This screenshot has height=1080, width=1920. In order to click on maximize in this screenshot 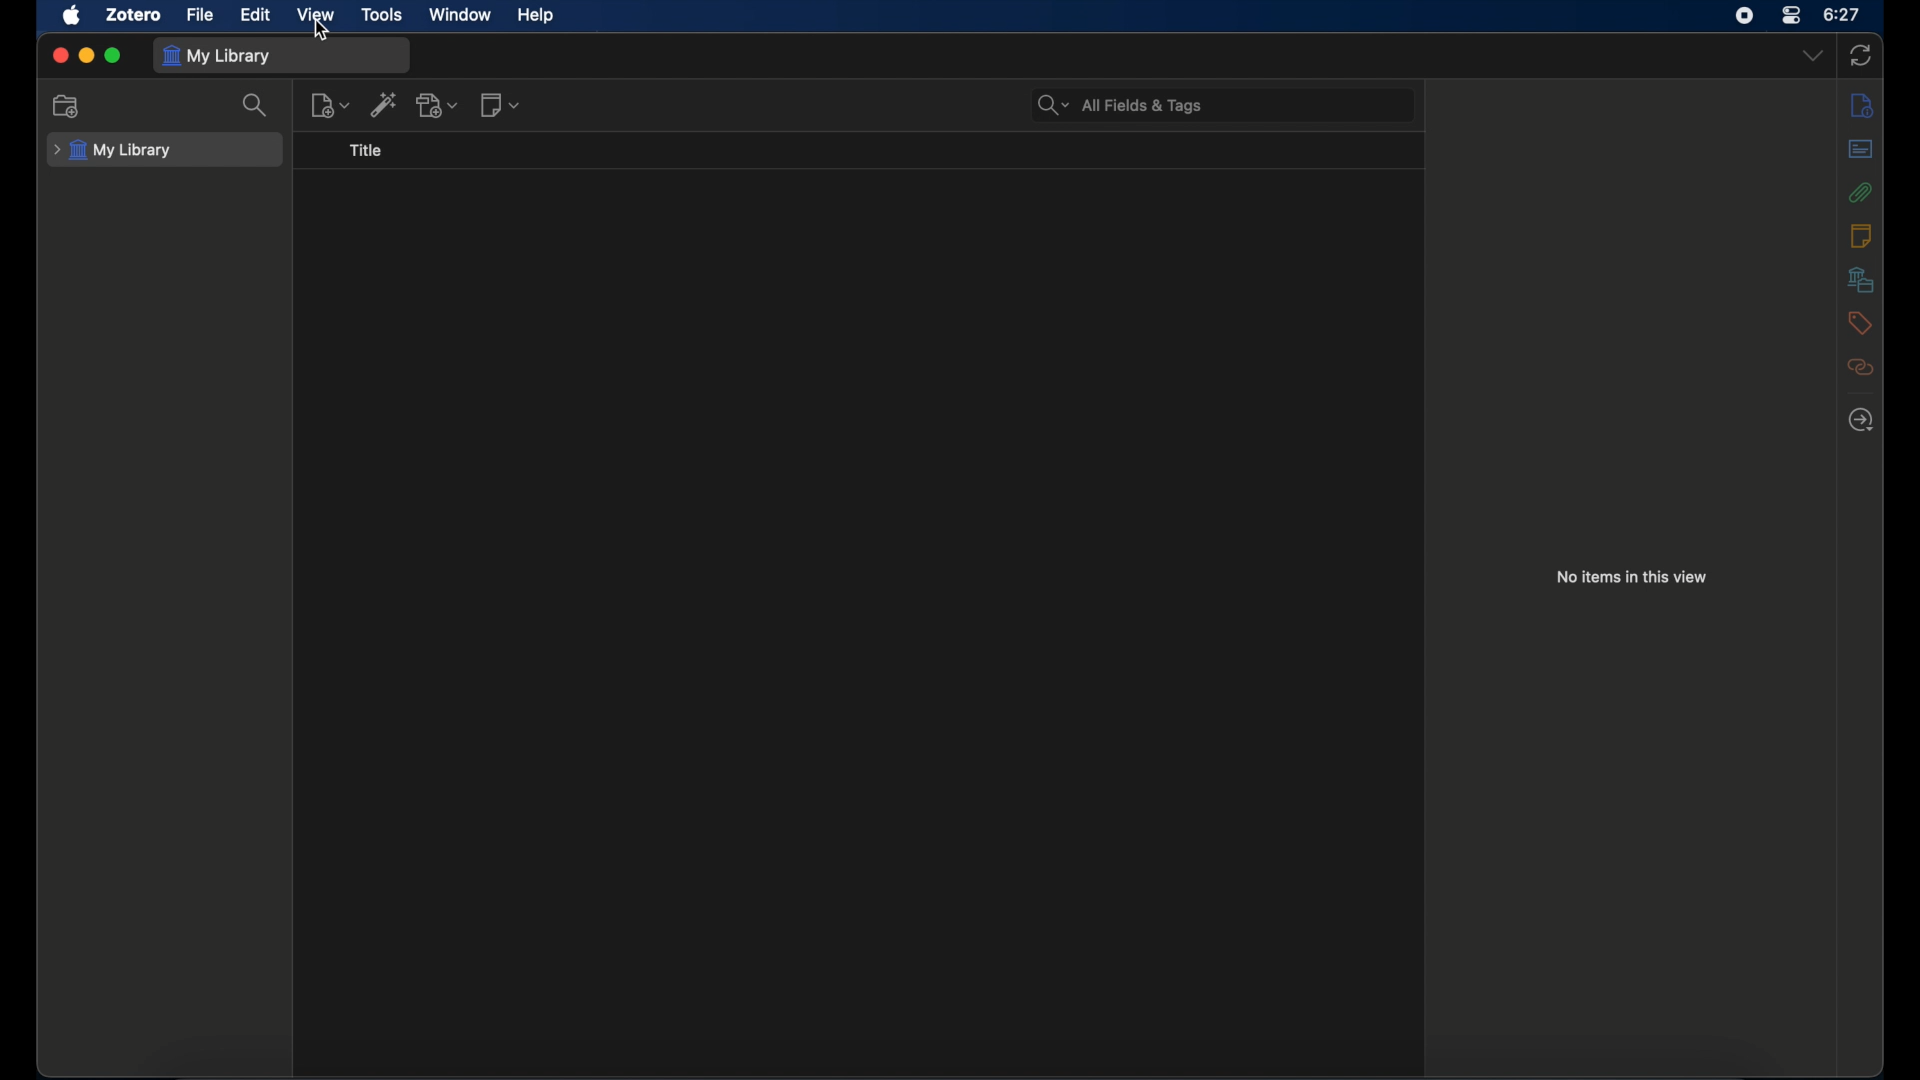, I will do `click(113, 56)`.